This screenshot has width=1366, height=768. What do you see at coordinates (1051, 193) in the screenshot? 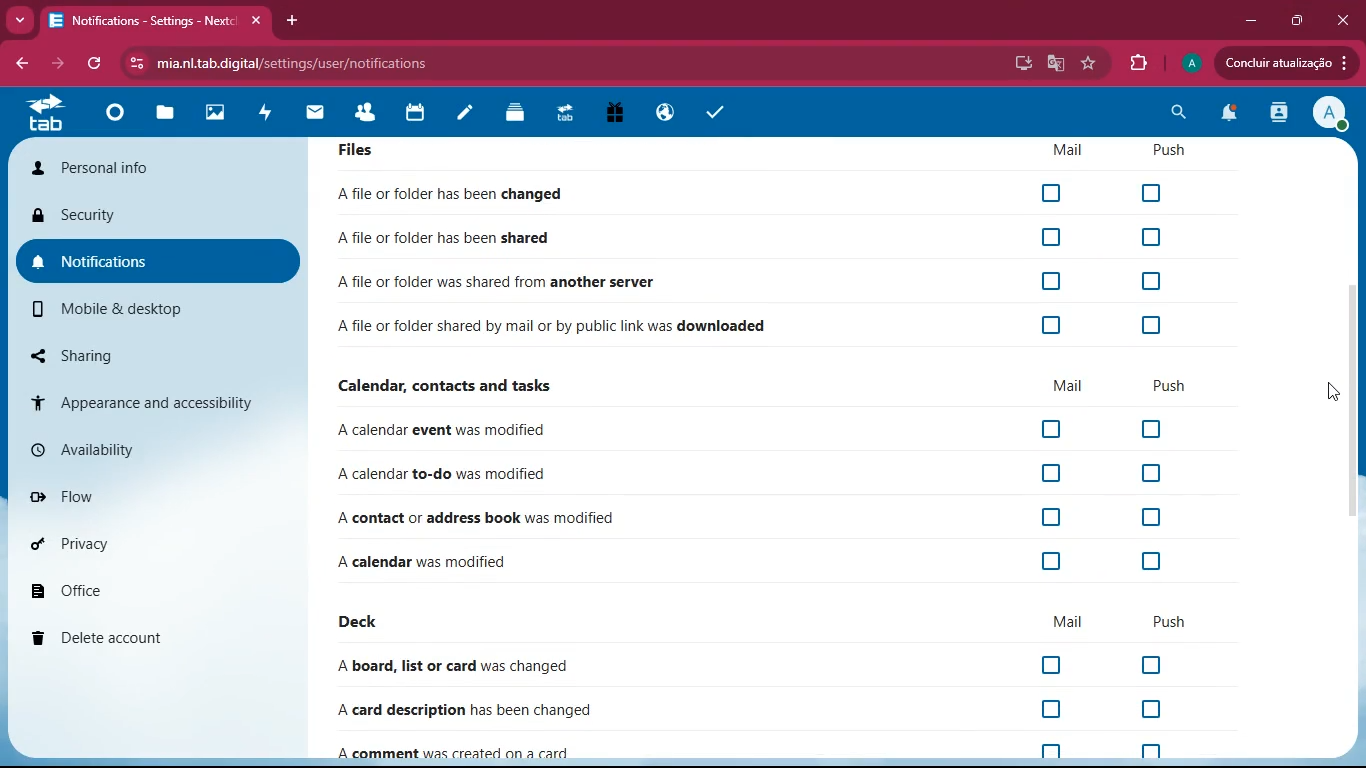
I see `Checkbox` at bounding box center [1051, 193].